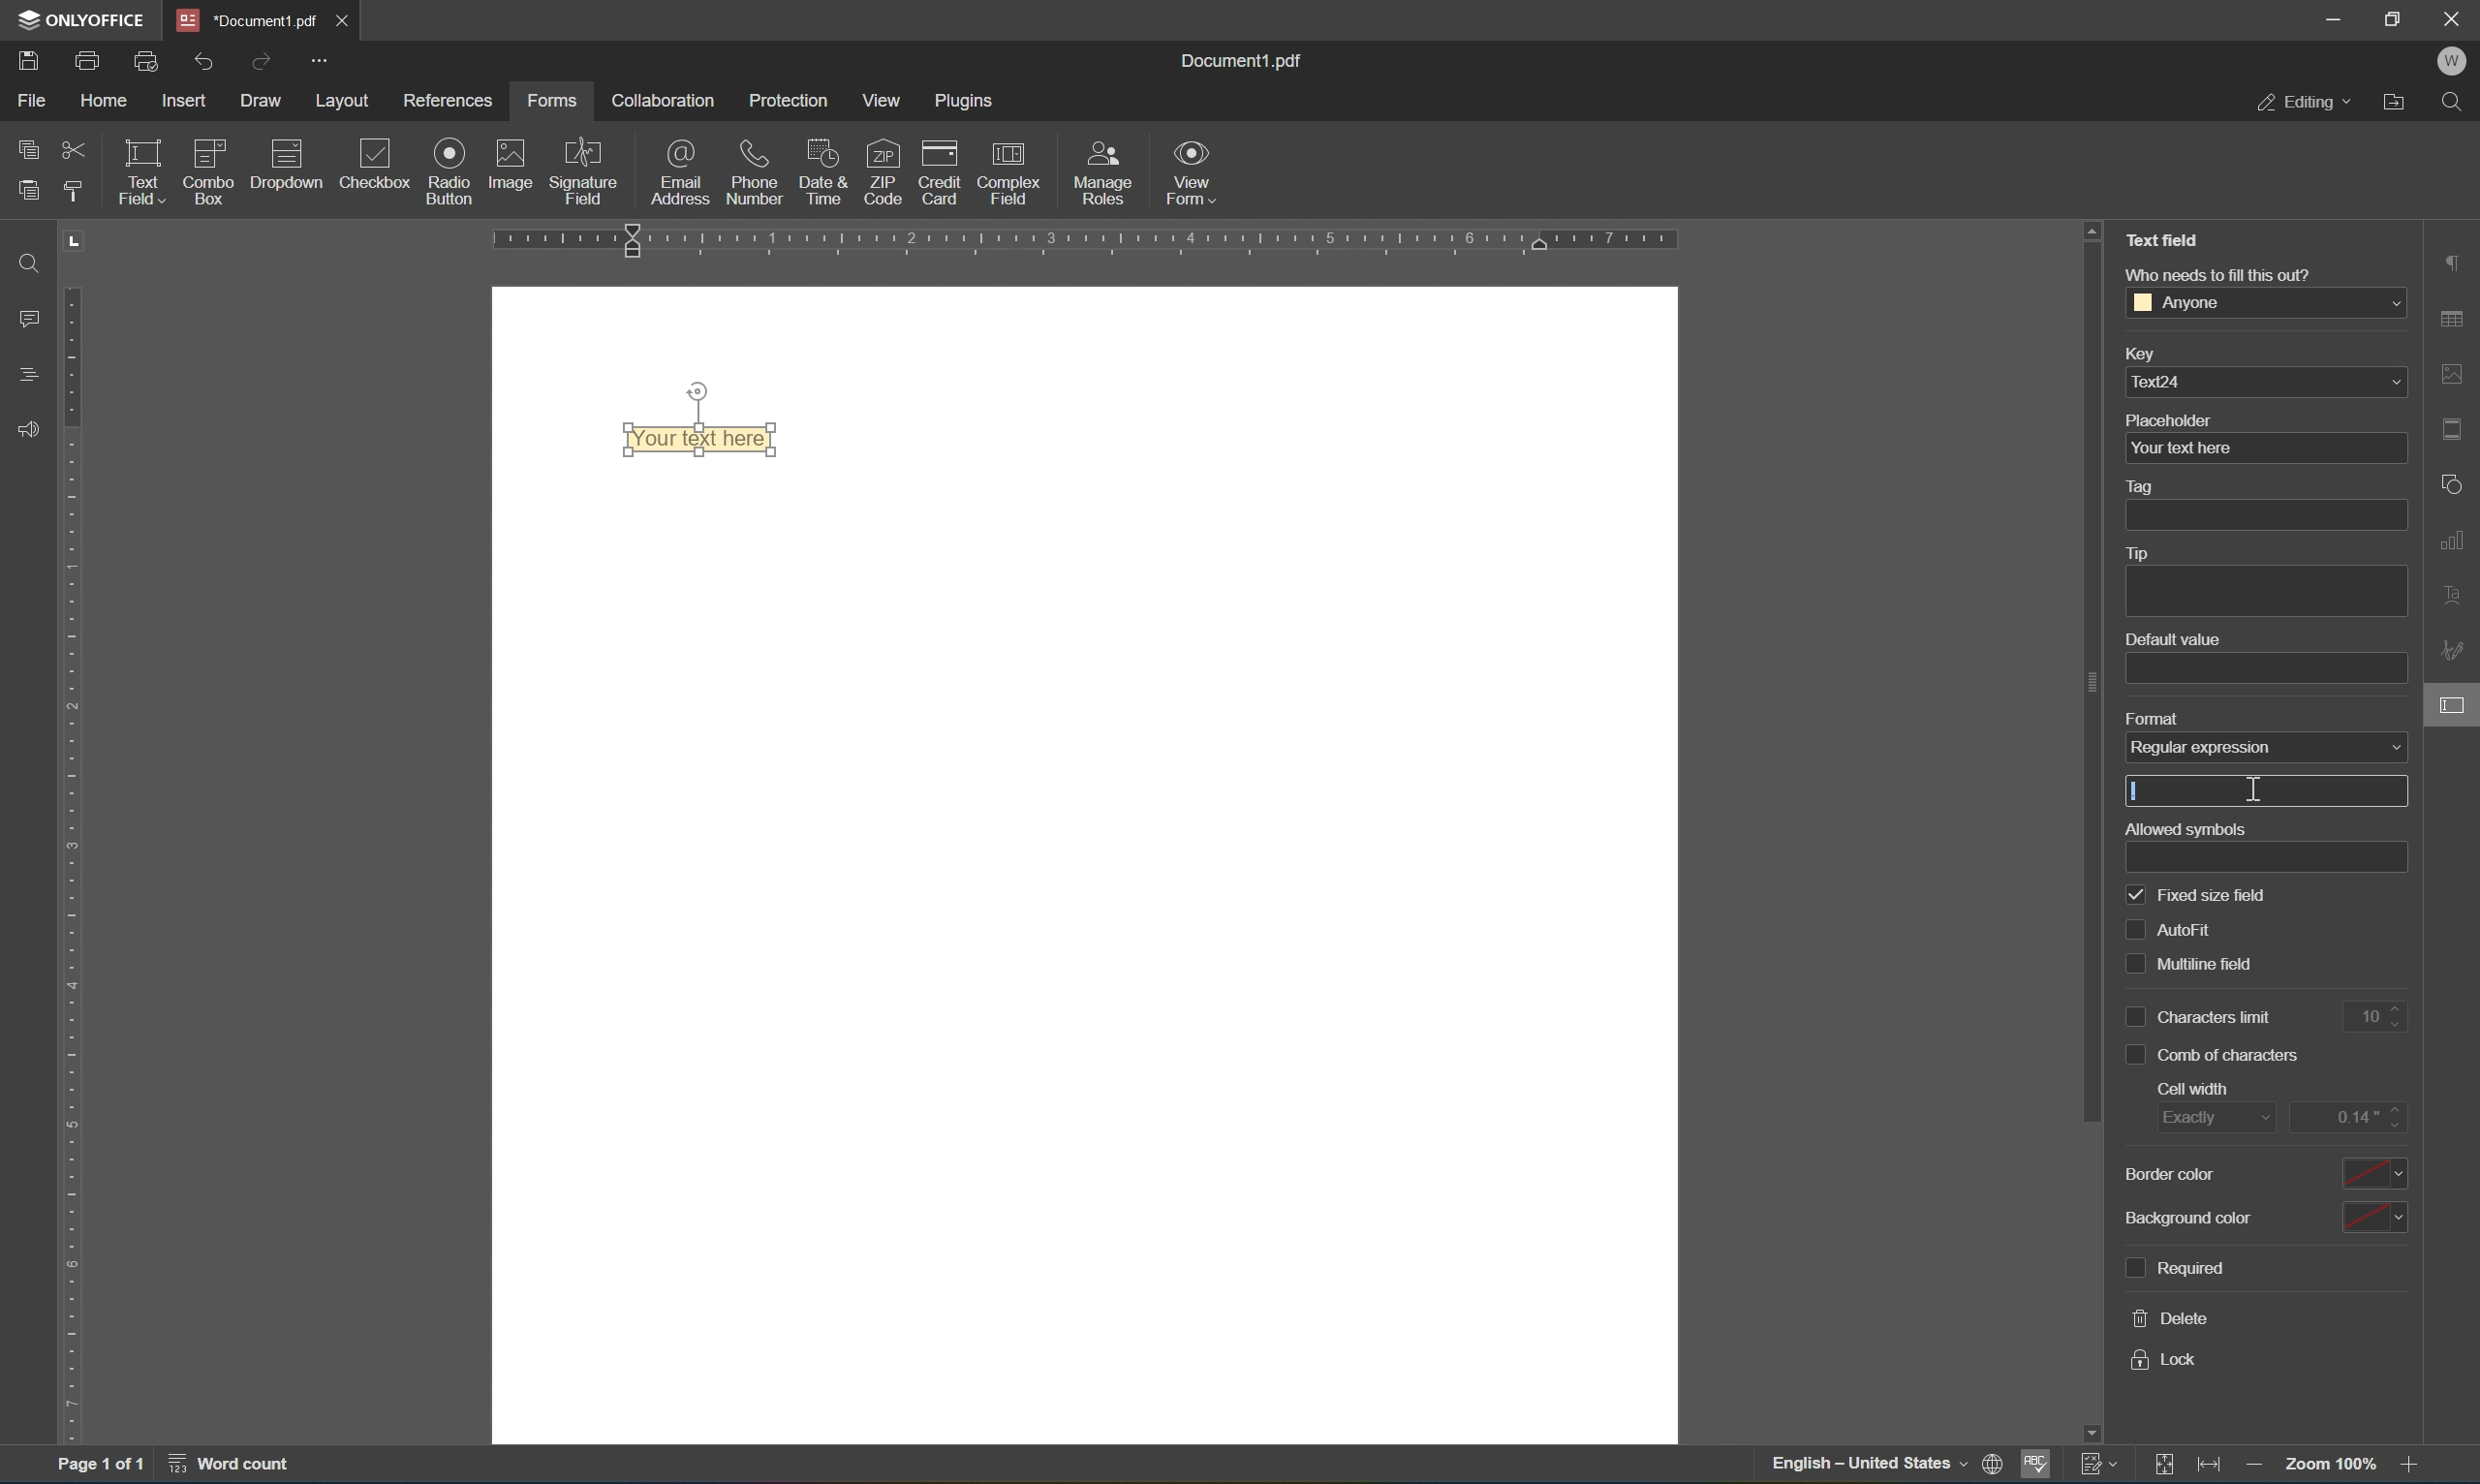 The image size is (2480, 1484). What do you see at coordinates (265, 61) in the screenshot?
I see `redo` at bounding box center [265, 61].